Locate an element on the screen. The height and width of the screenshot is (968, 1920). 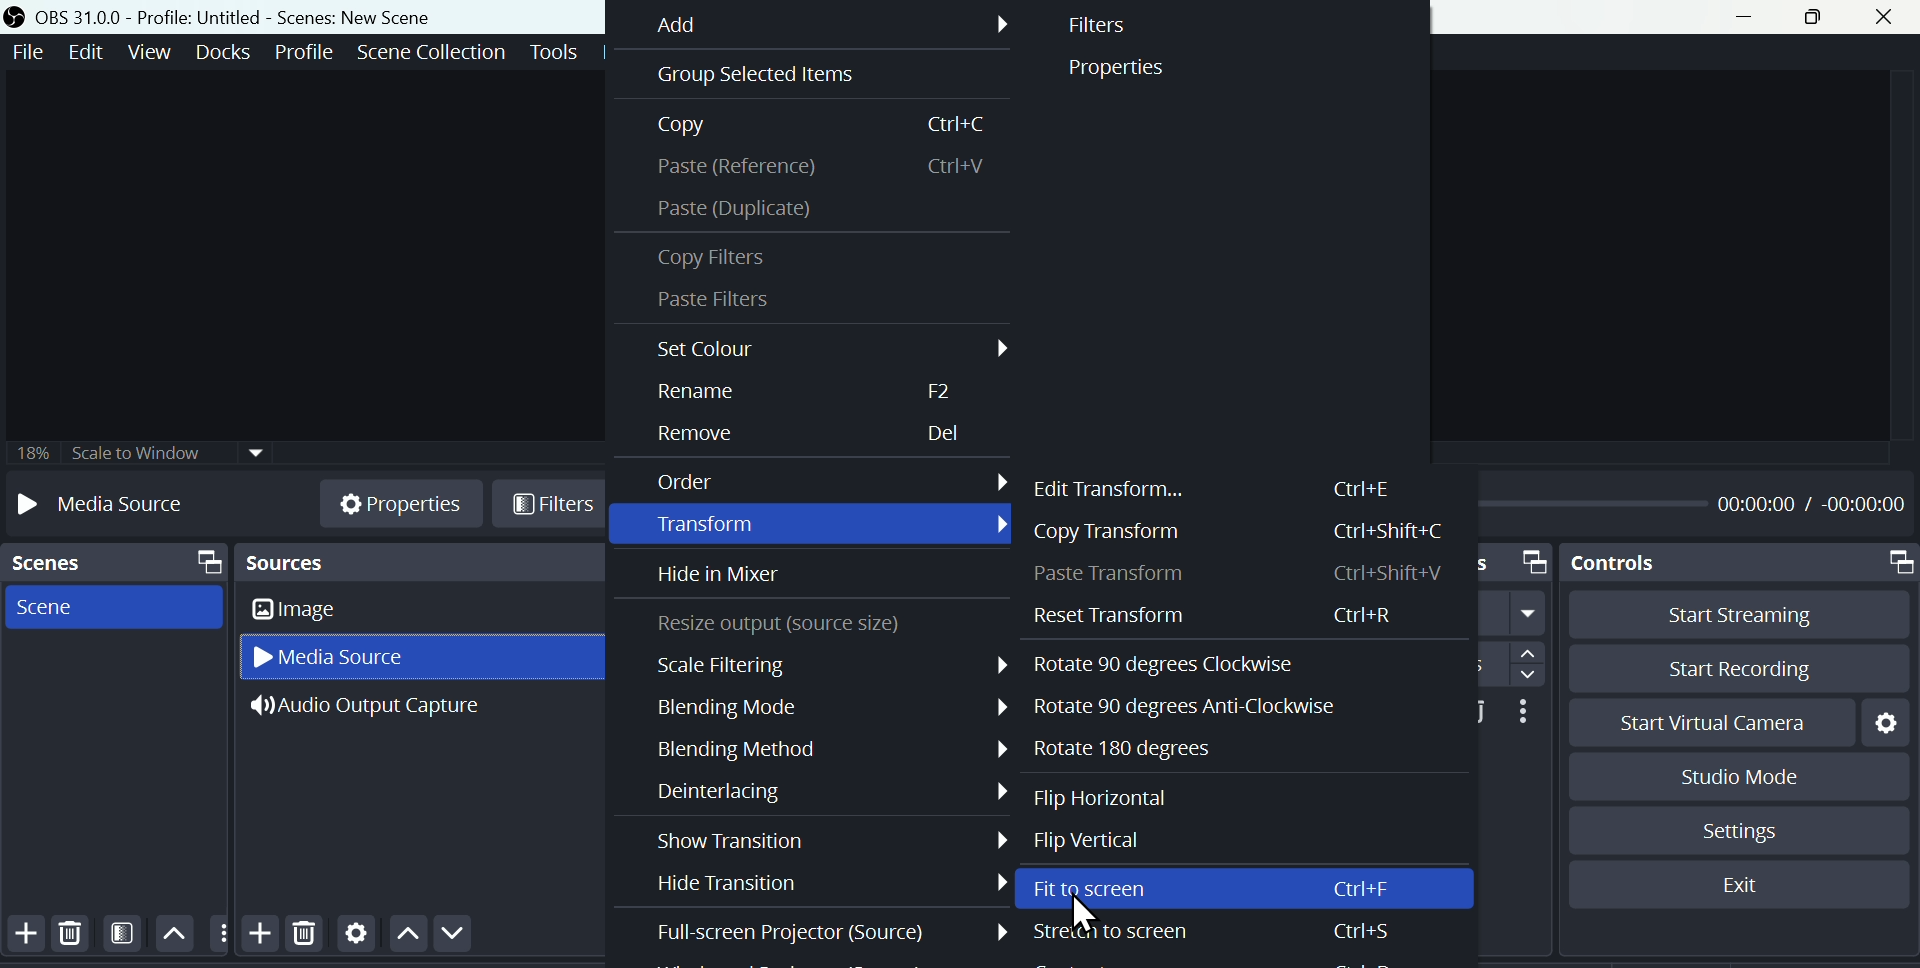
Blending mode is located at coordinates (828, 706).